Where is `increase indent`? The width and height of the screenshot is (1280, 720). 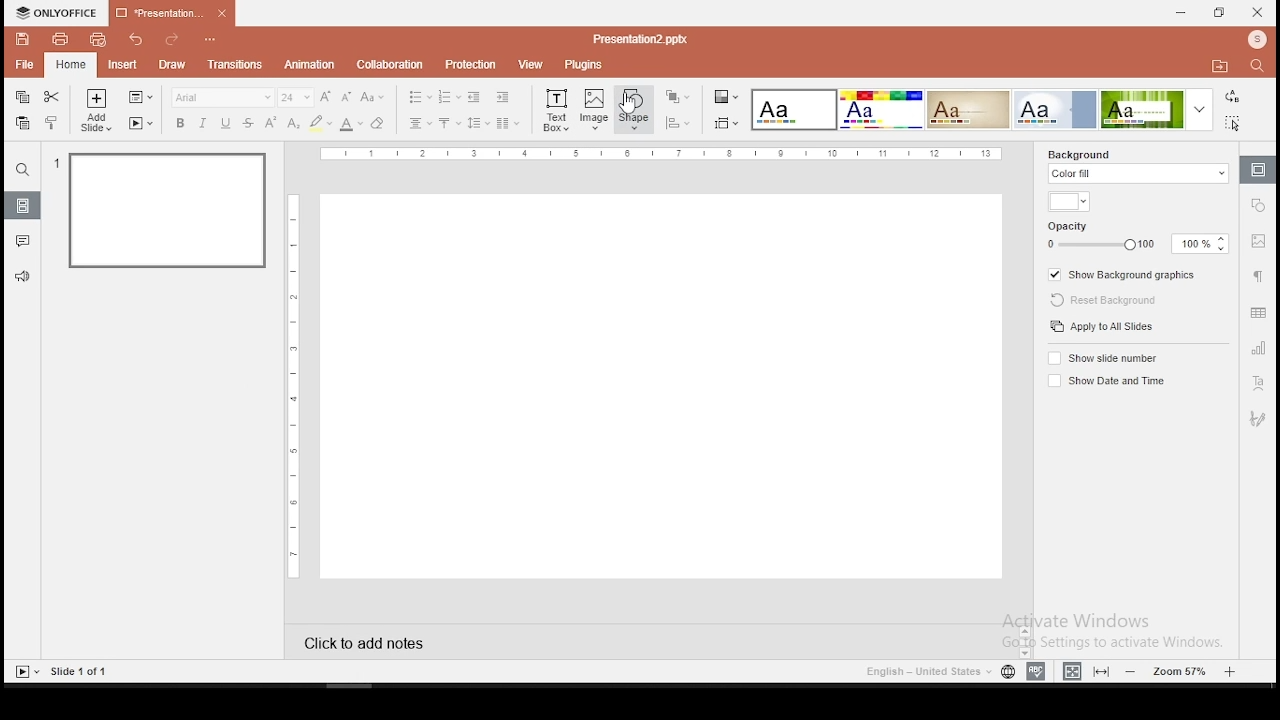 increase indent is located at coordinates (503, 96).